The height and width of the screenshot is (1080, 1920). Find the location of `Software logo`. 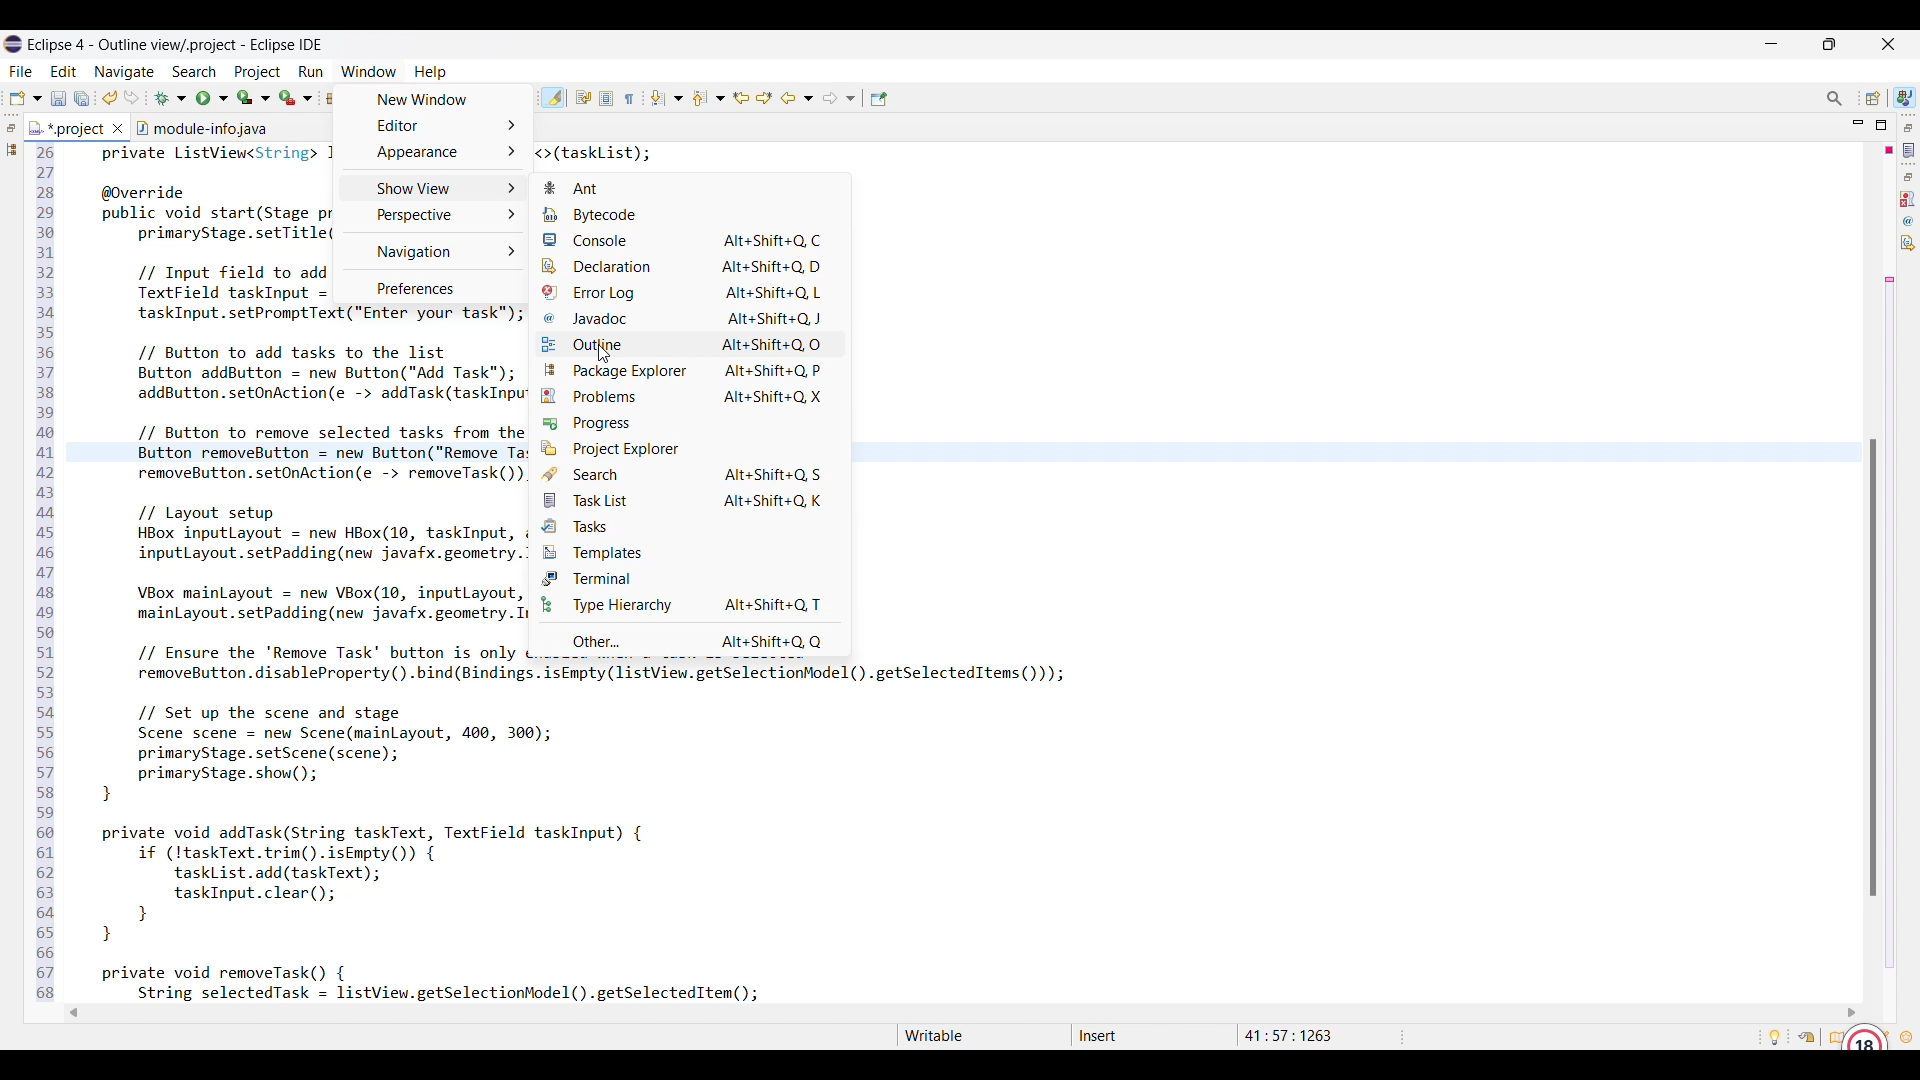

Software logo is located at coordinates (13, 44).